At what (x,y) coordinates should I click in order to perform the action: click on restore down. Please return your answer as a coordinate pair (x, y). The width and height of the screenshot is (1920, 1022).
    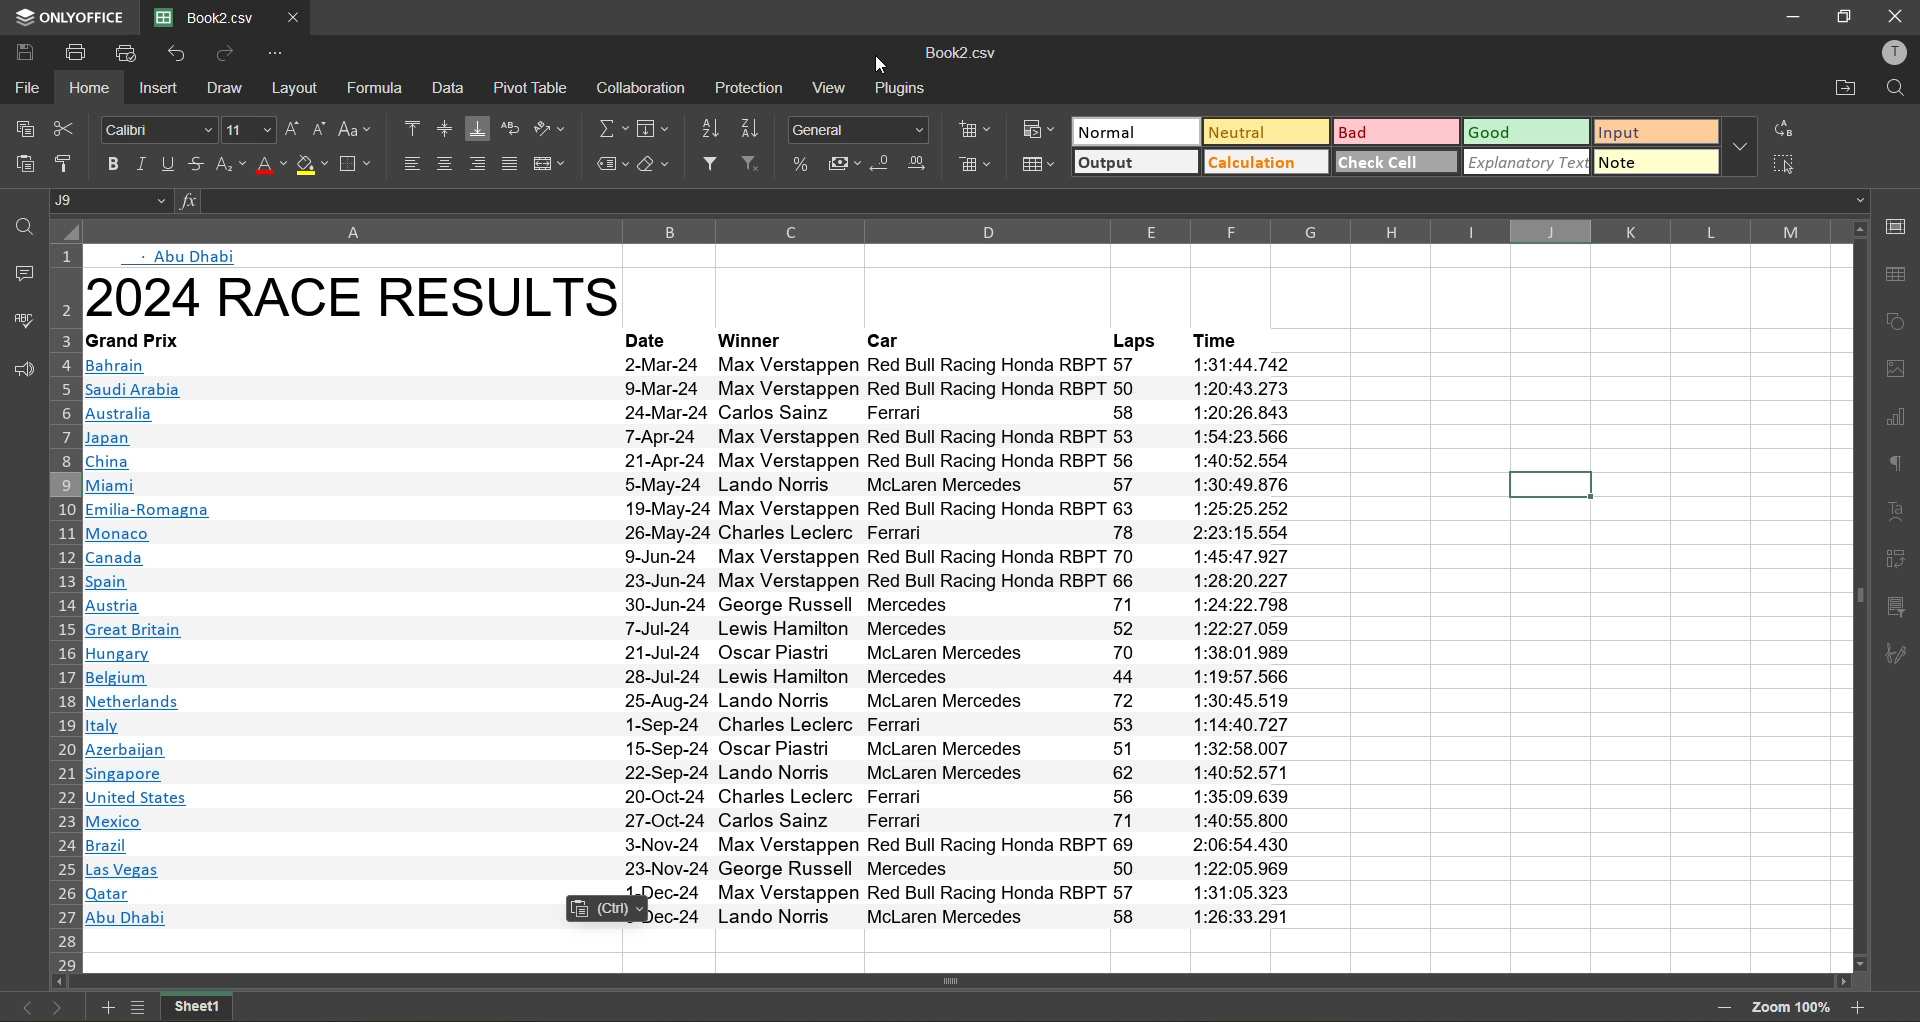
    Looking at the image, I should click on (1843, 17).